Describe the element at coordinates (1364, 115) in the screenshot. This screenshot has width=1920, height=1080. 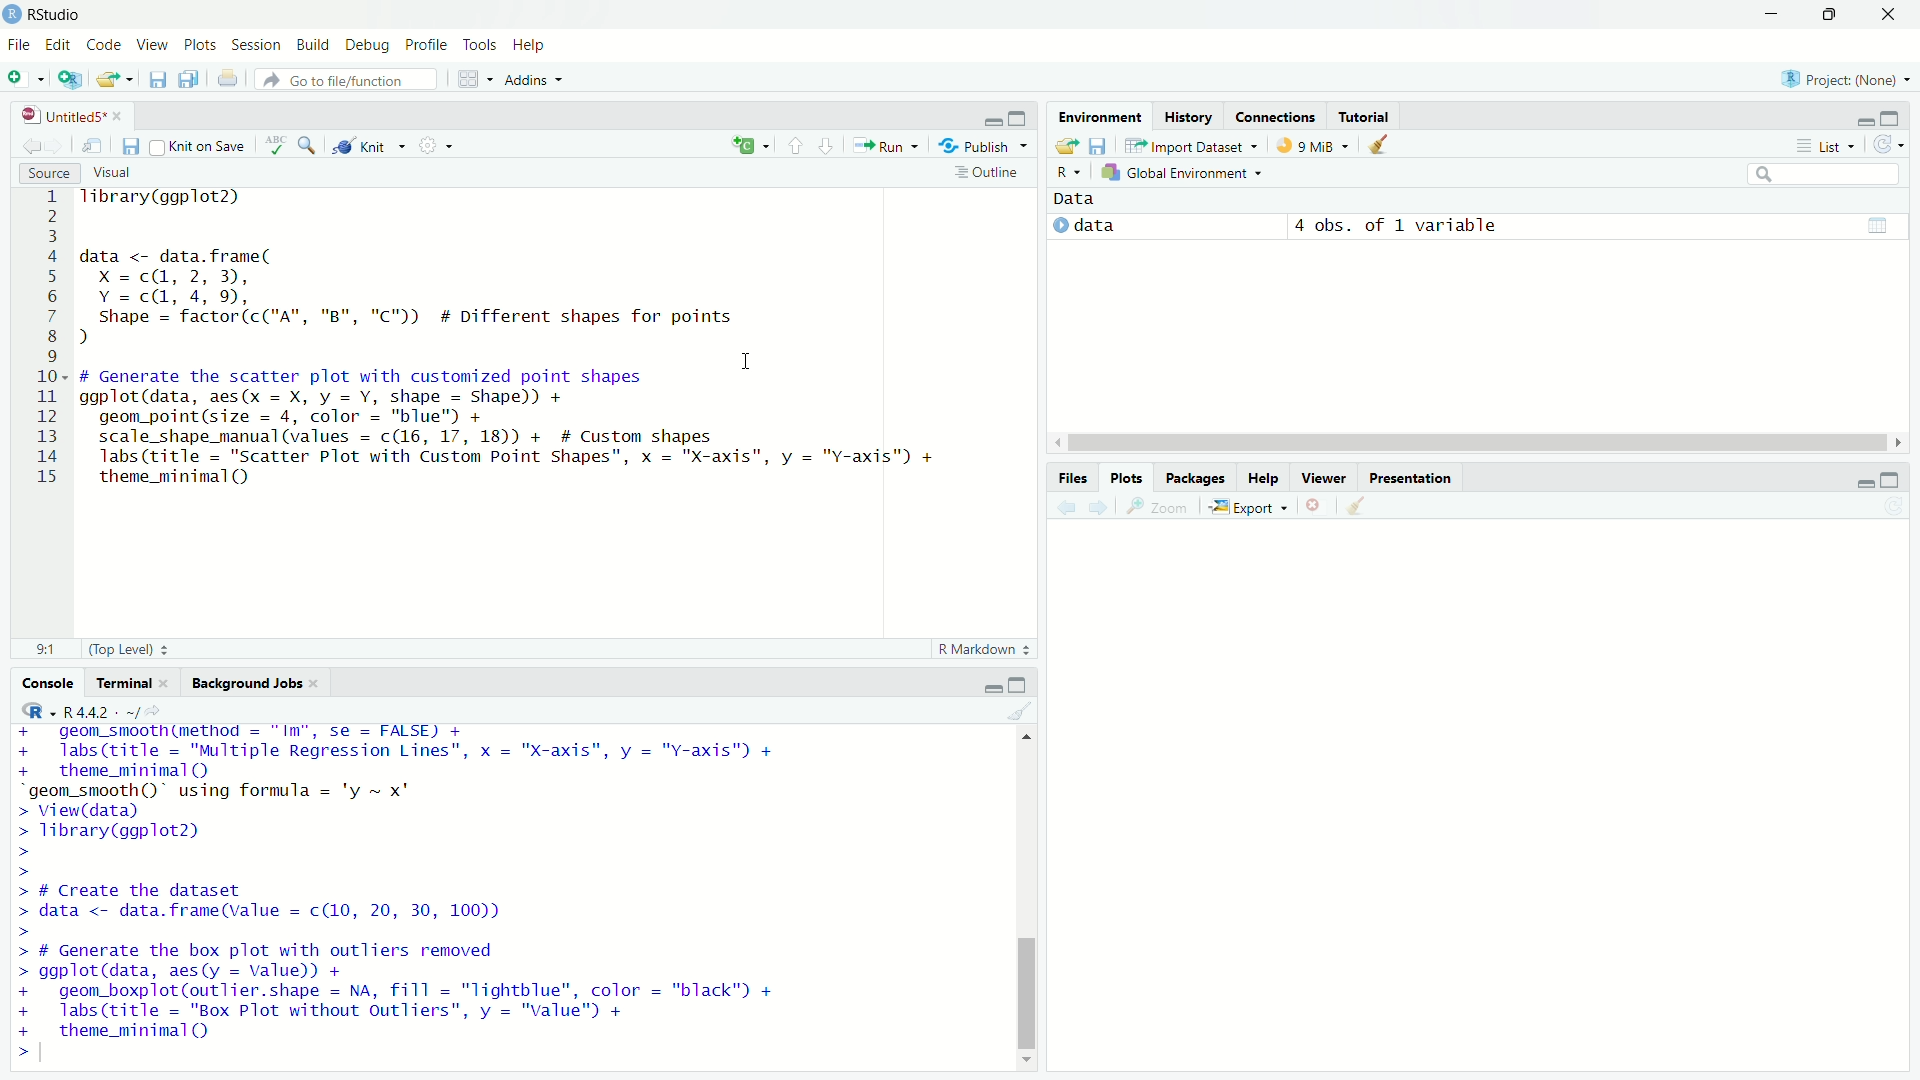
I see `Tutorial` at that location.